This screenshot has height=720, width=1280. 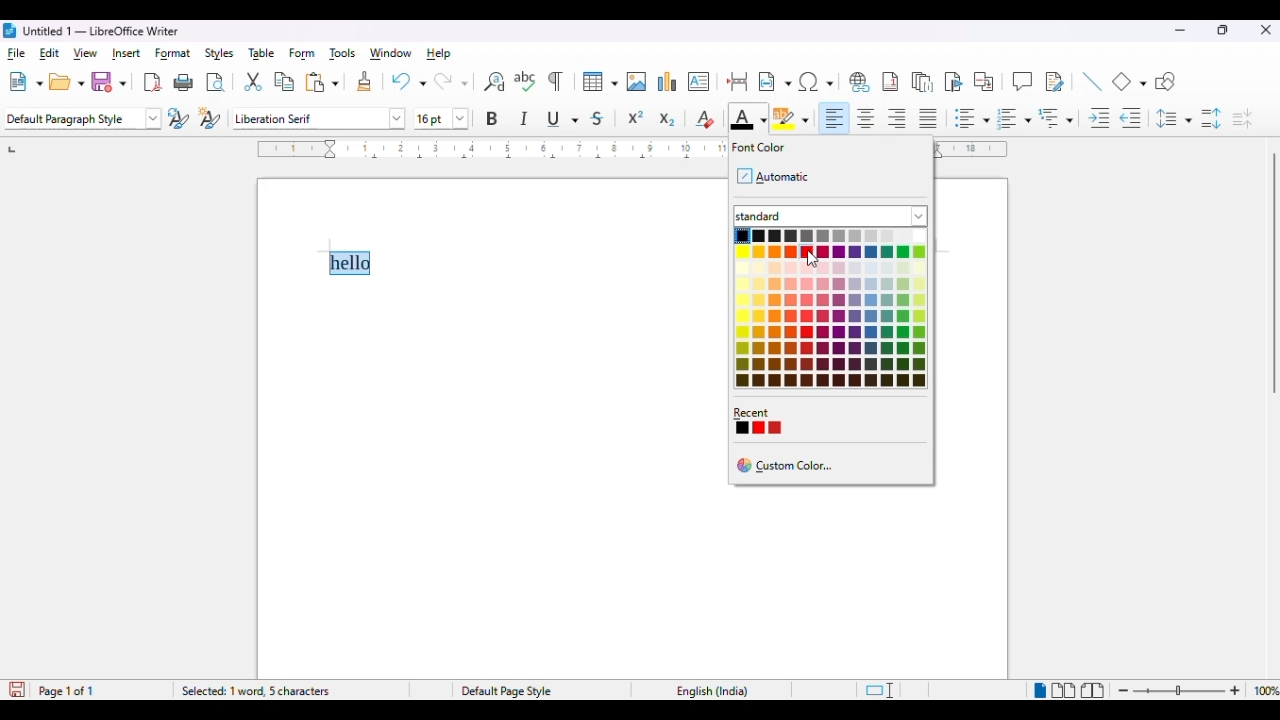 I want to click on toggle unordered list, so click(x=971, y=118).